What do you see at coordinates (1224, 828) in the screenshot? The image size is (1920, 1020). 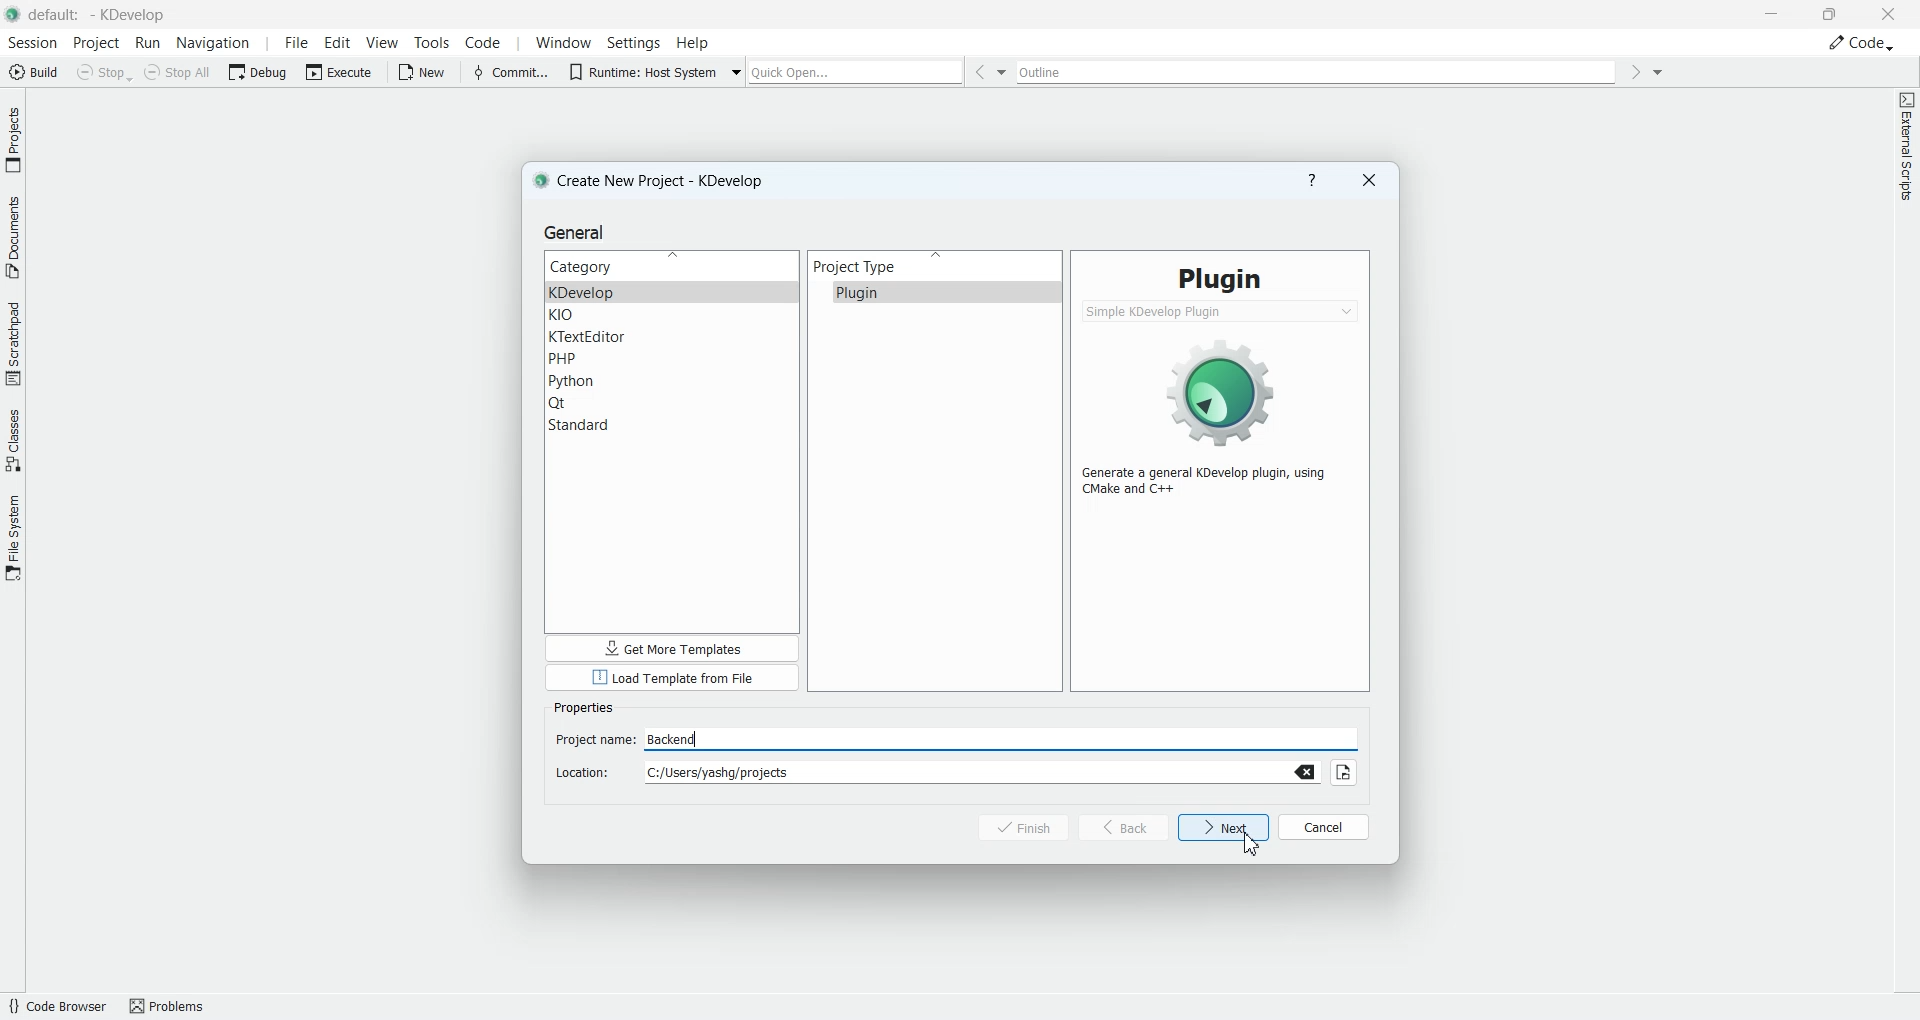 I see `next` at bounding box center [1224, 828].